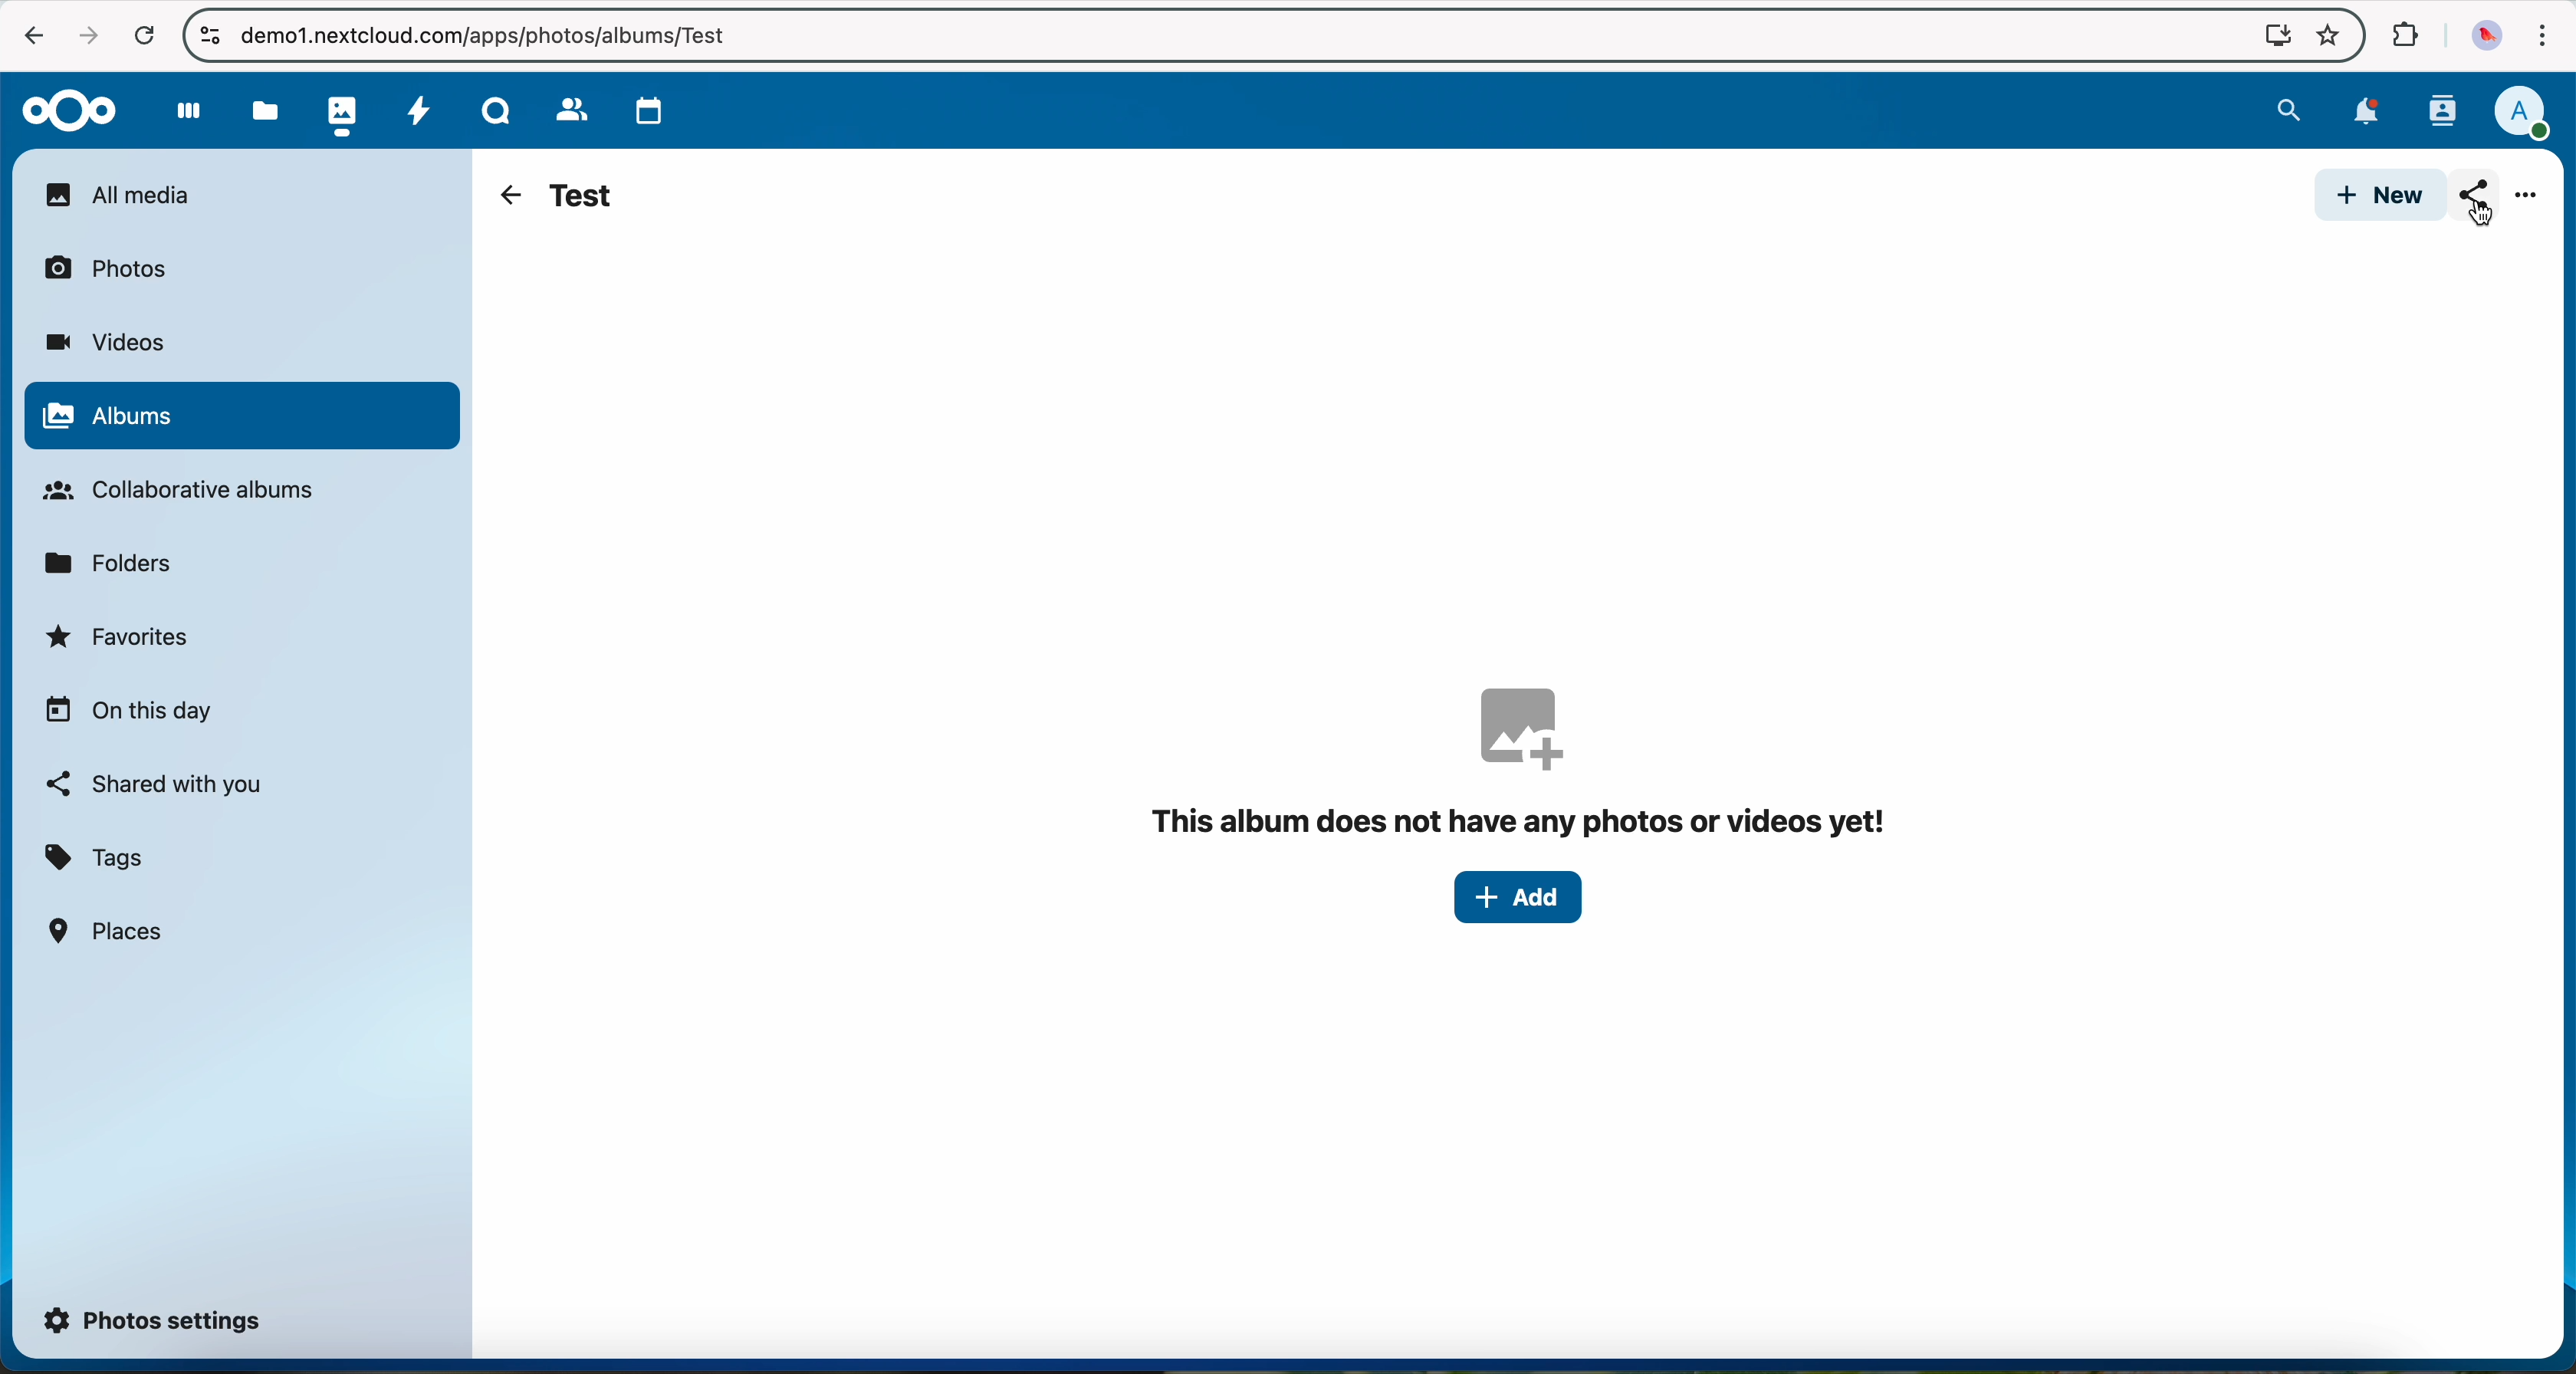 Image resolution: width=2576 pixels, height=1374 pixels. Describe the element at coordinates (1518, 898) in the screenshot. I see `add button` at that location.